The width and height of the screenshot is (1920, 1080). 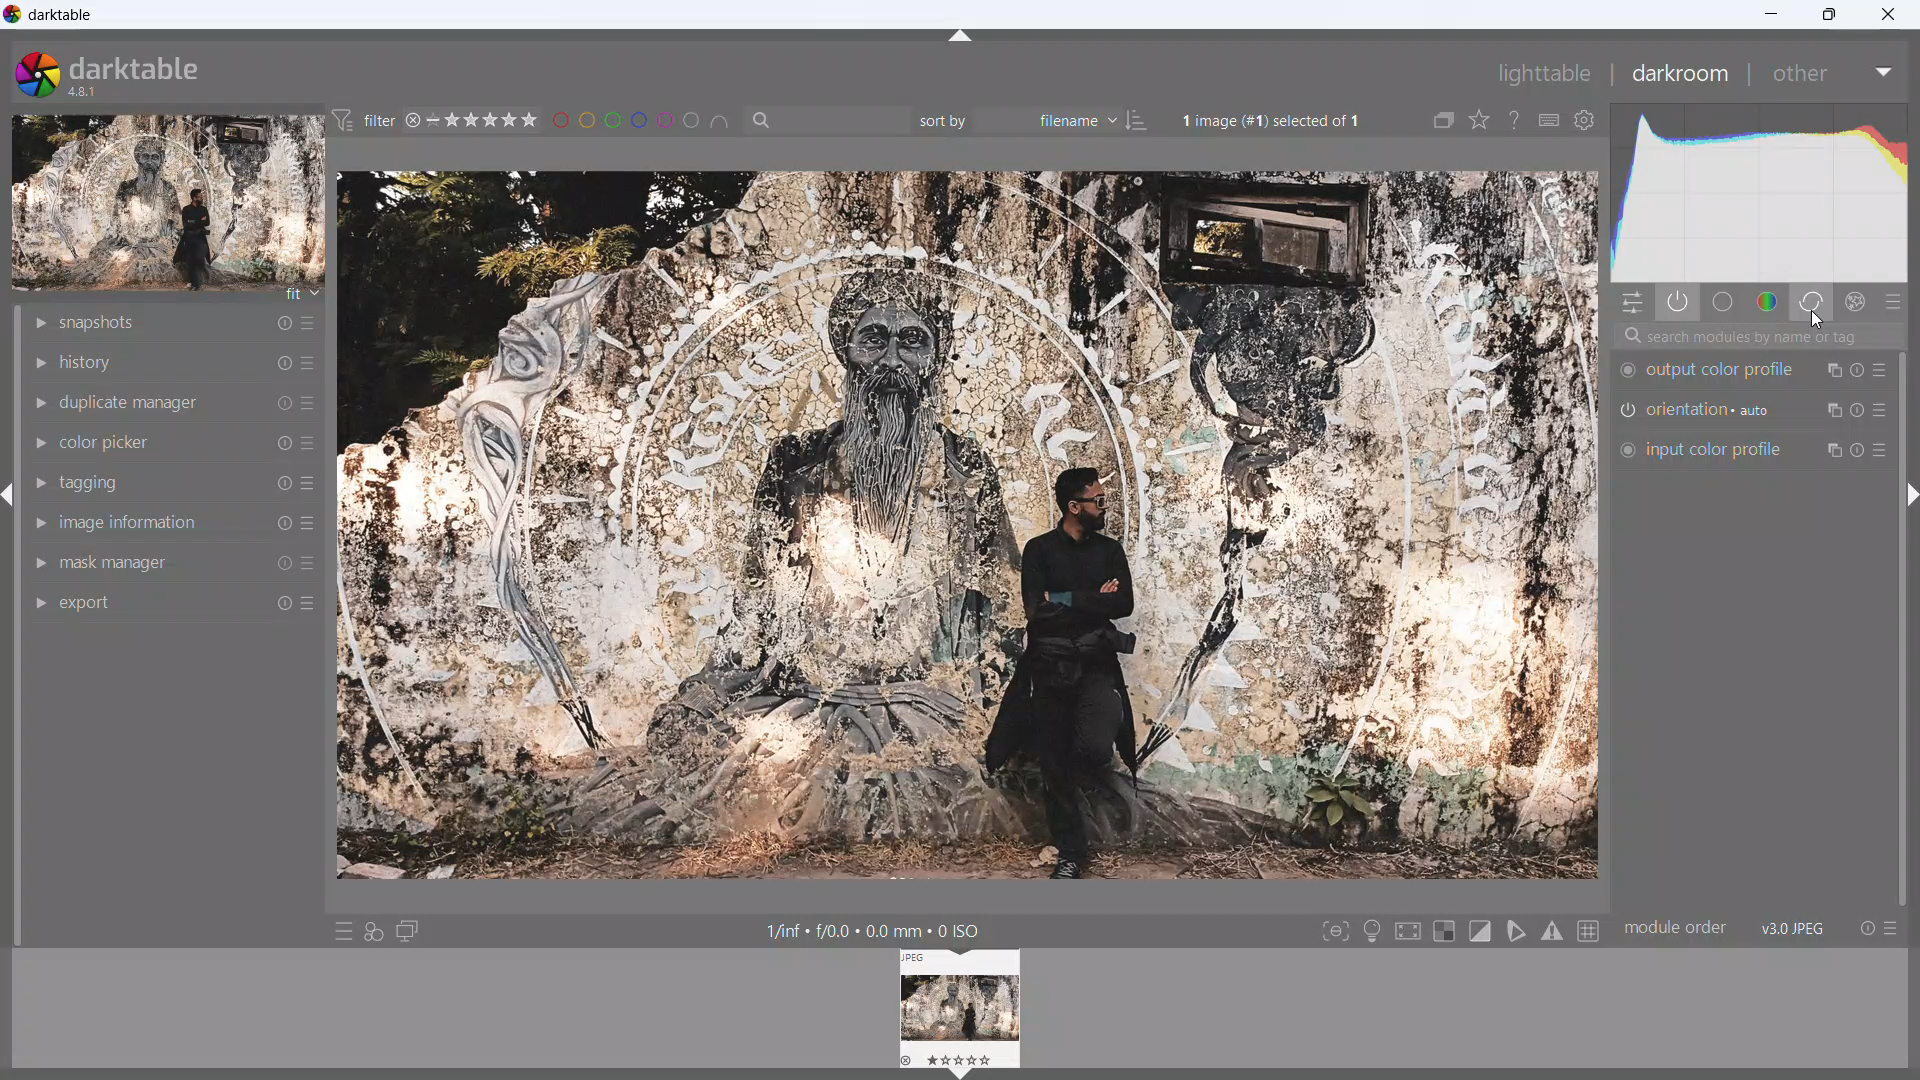 I want to click on reset, so click(x=1860, y=411).